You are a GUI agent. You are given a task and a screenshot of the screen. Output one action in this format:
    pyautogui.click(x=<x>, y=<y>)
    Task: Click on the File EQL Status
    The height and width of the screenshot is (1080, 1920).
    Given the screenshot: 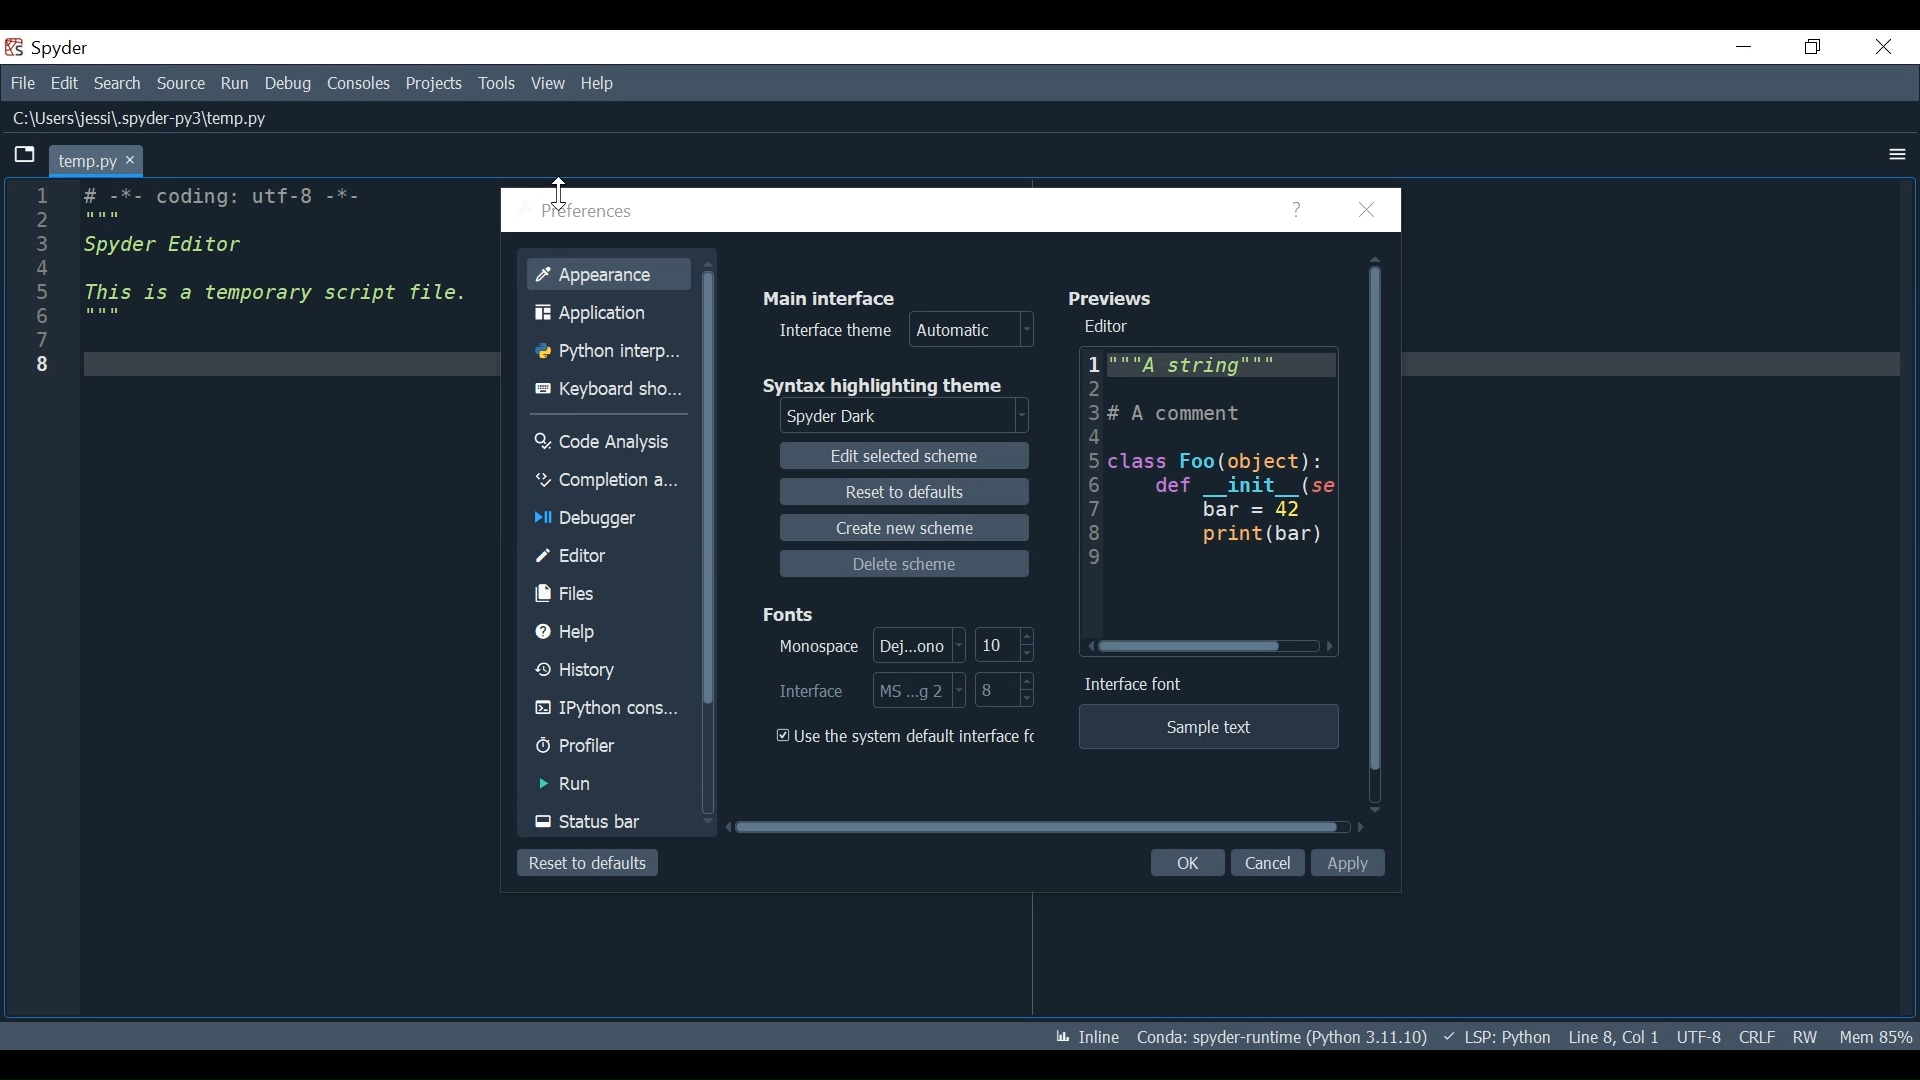 What is the action you would take?
    pyautogui.click(x=1757, y=1037)
    